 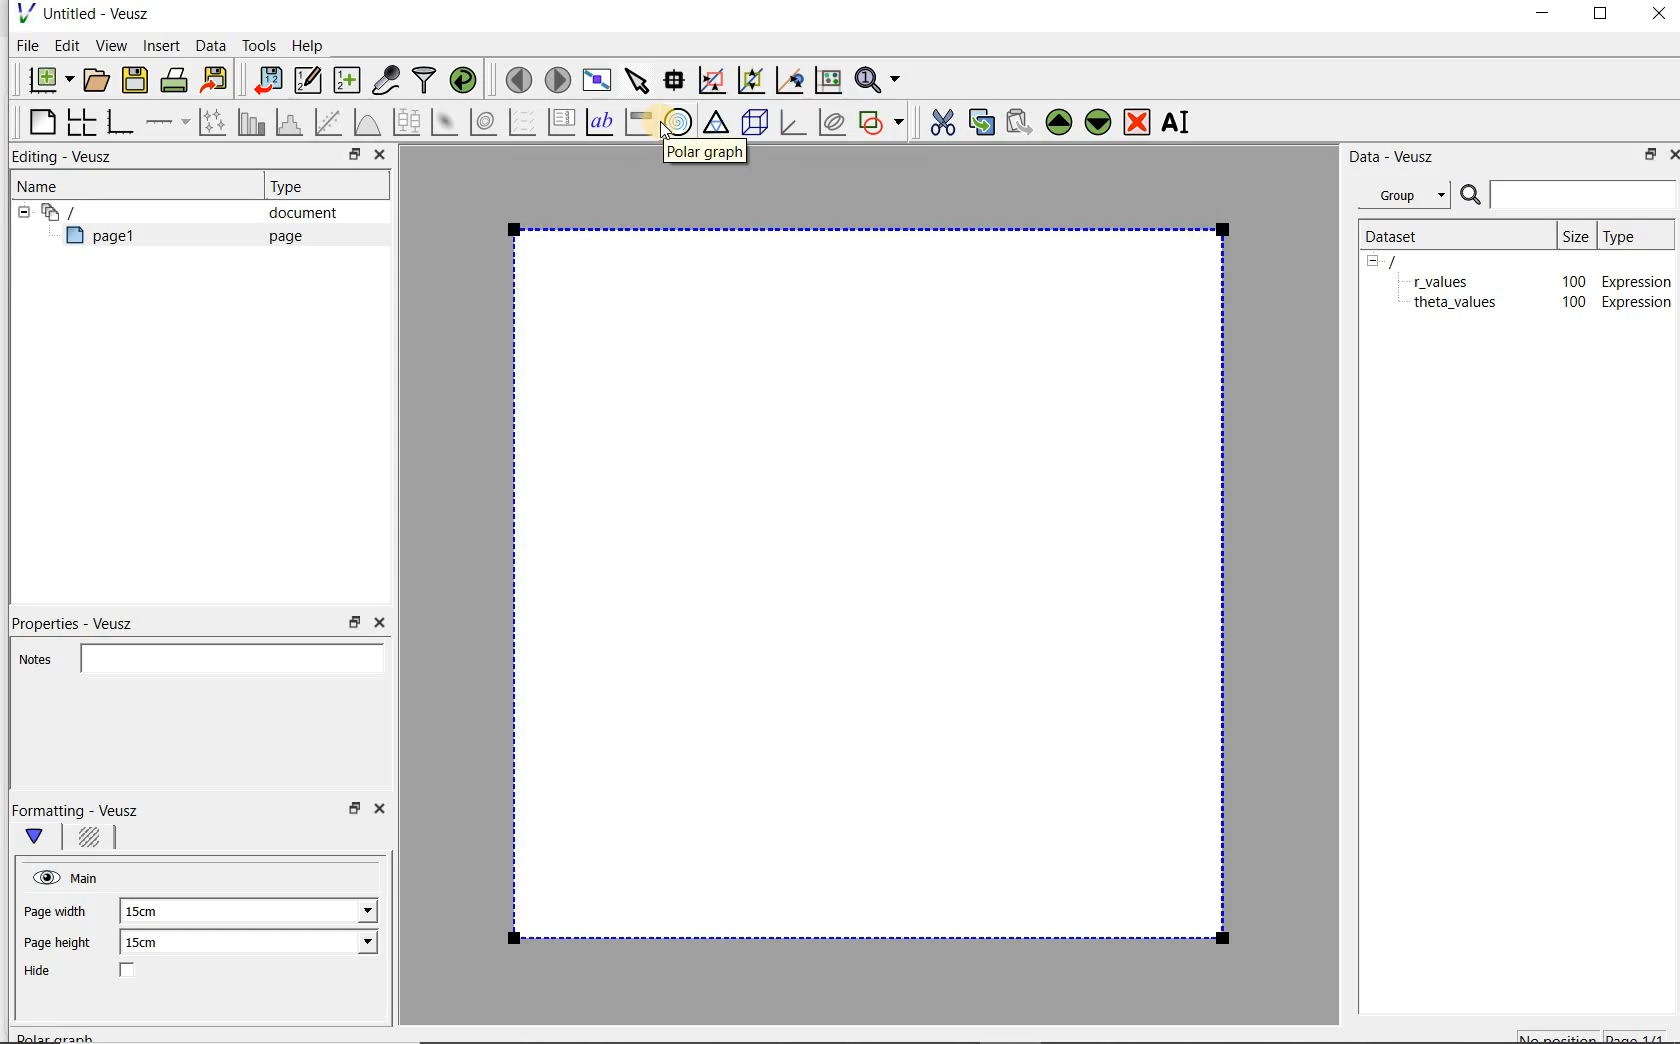 I want to click on add a shape to the plot, so click(x=883, y=120).